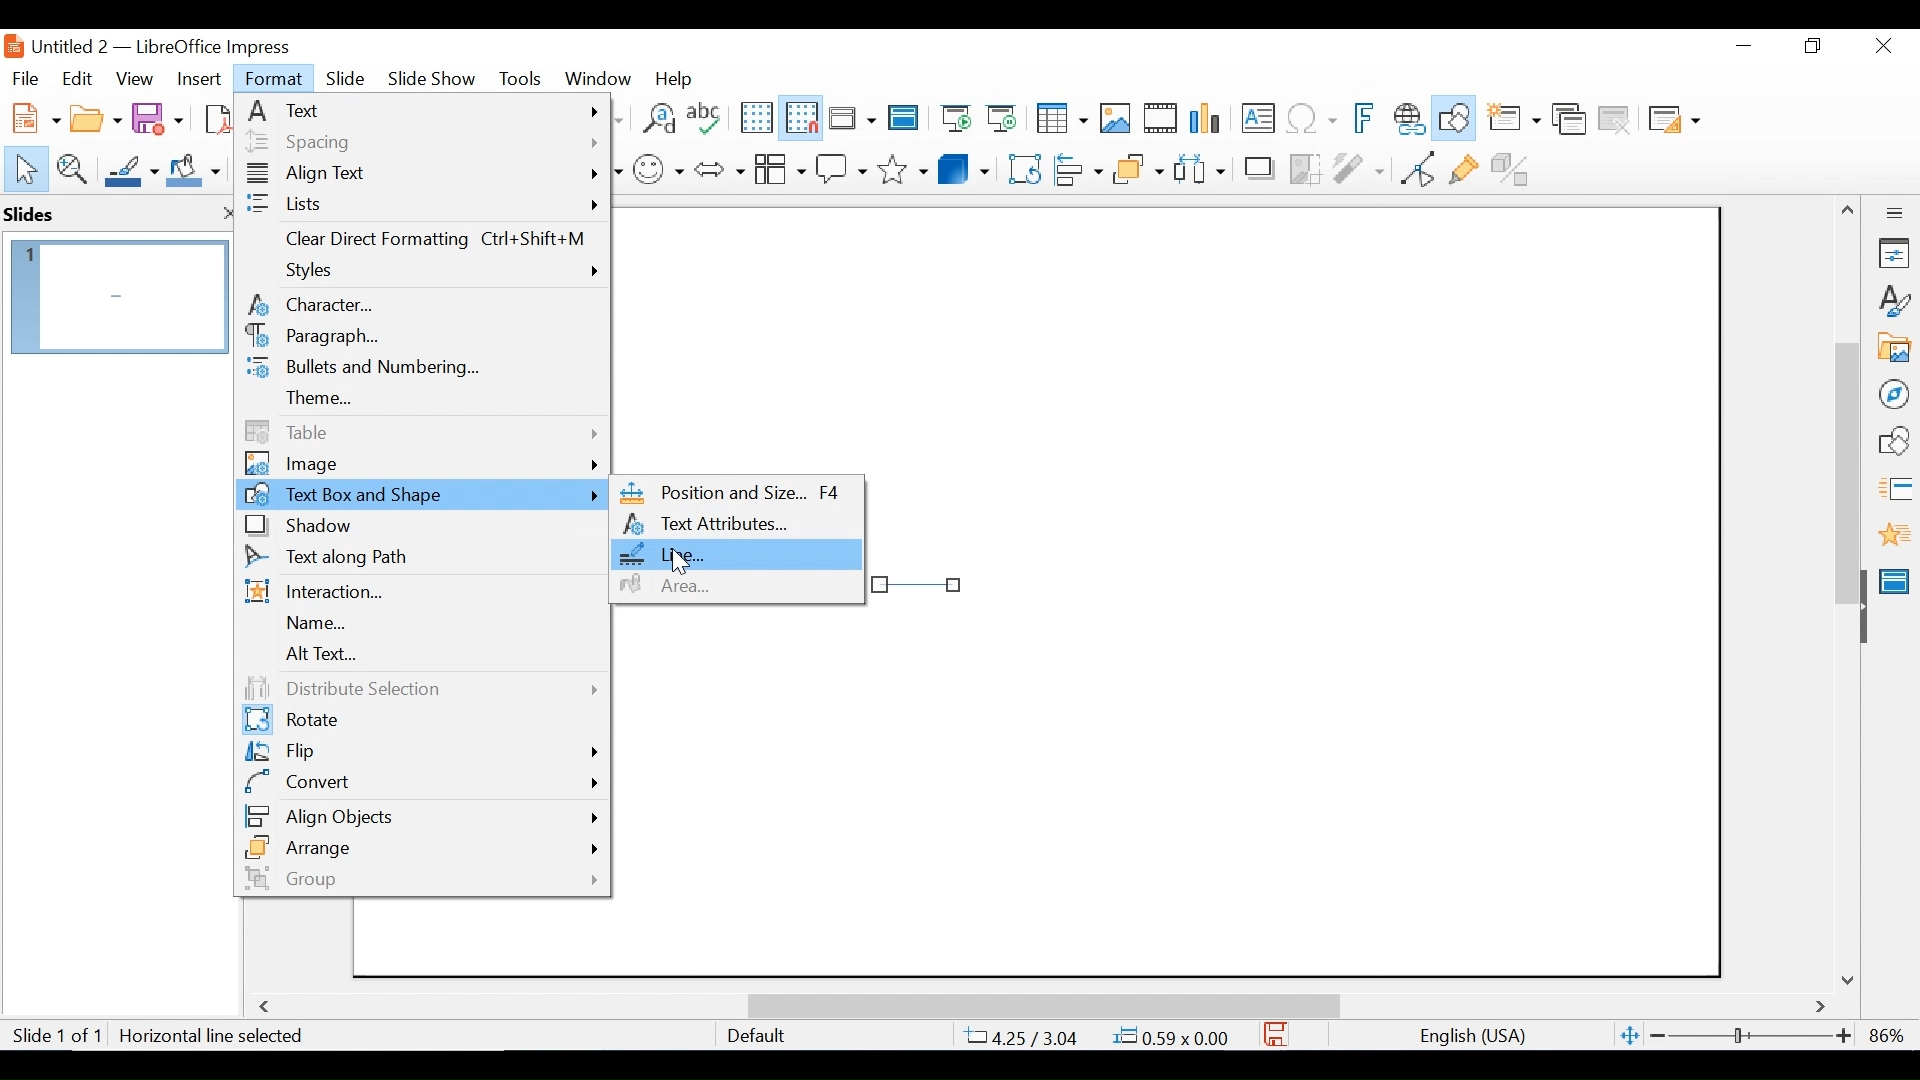  I want to click on Default, so click(755, 1036).